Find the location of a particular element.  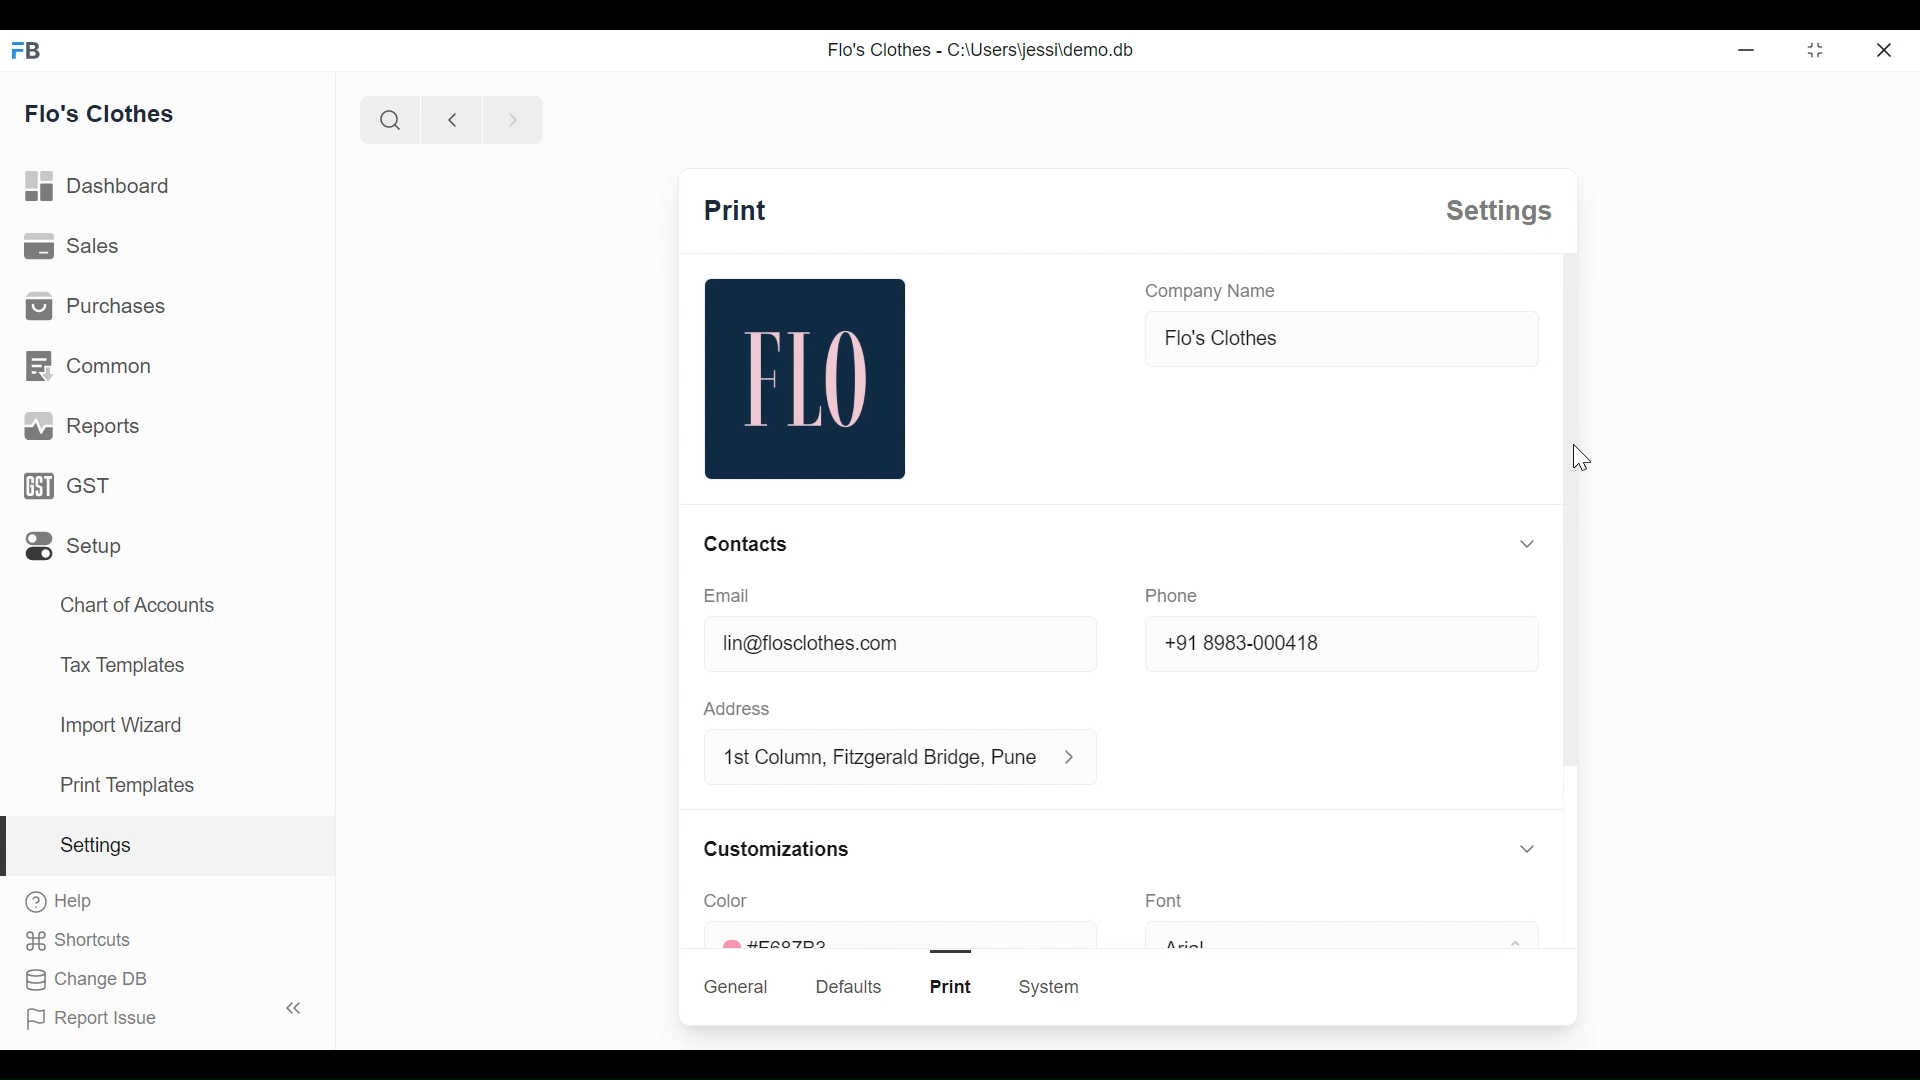

customizations is located at coordinates (774, 850).